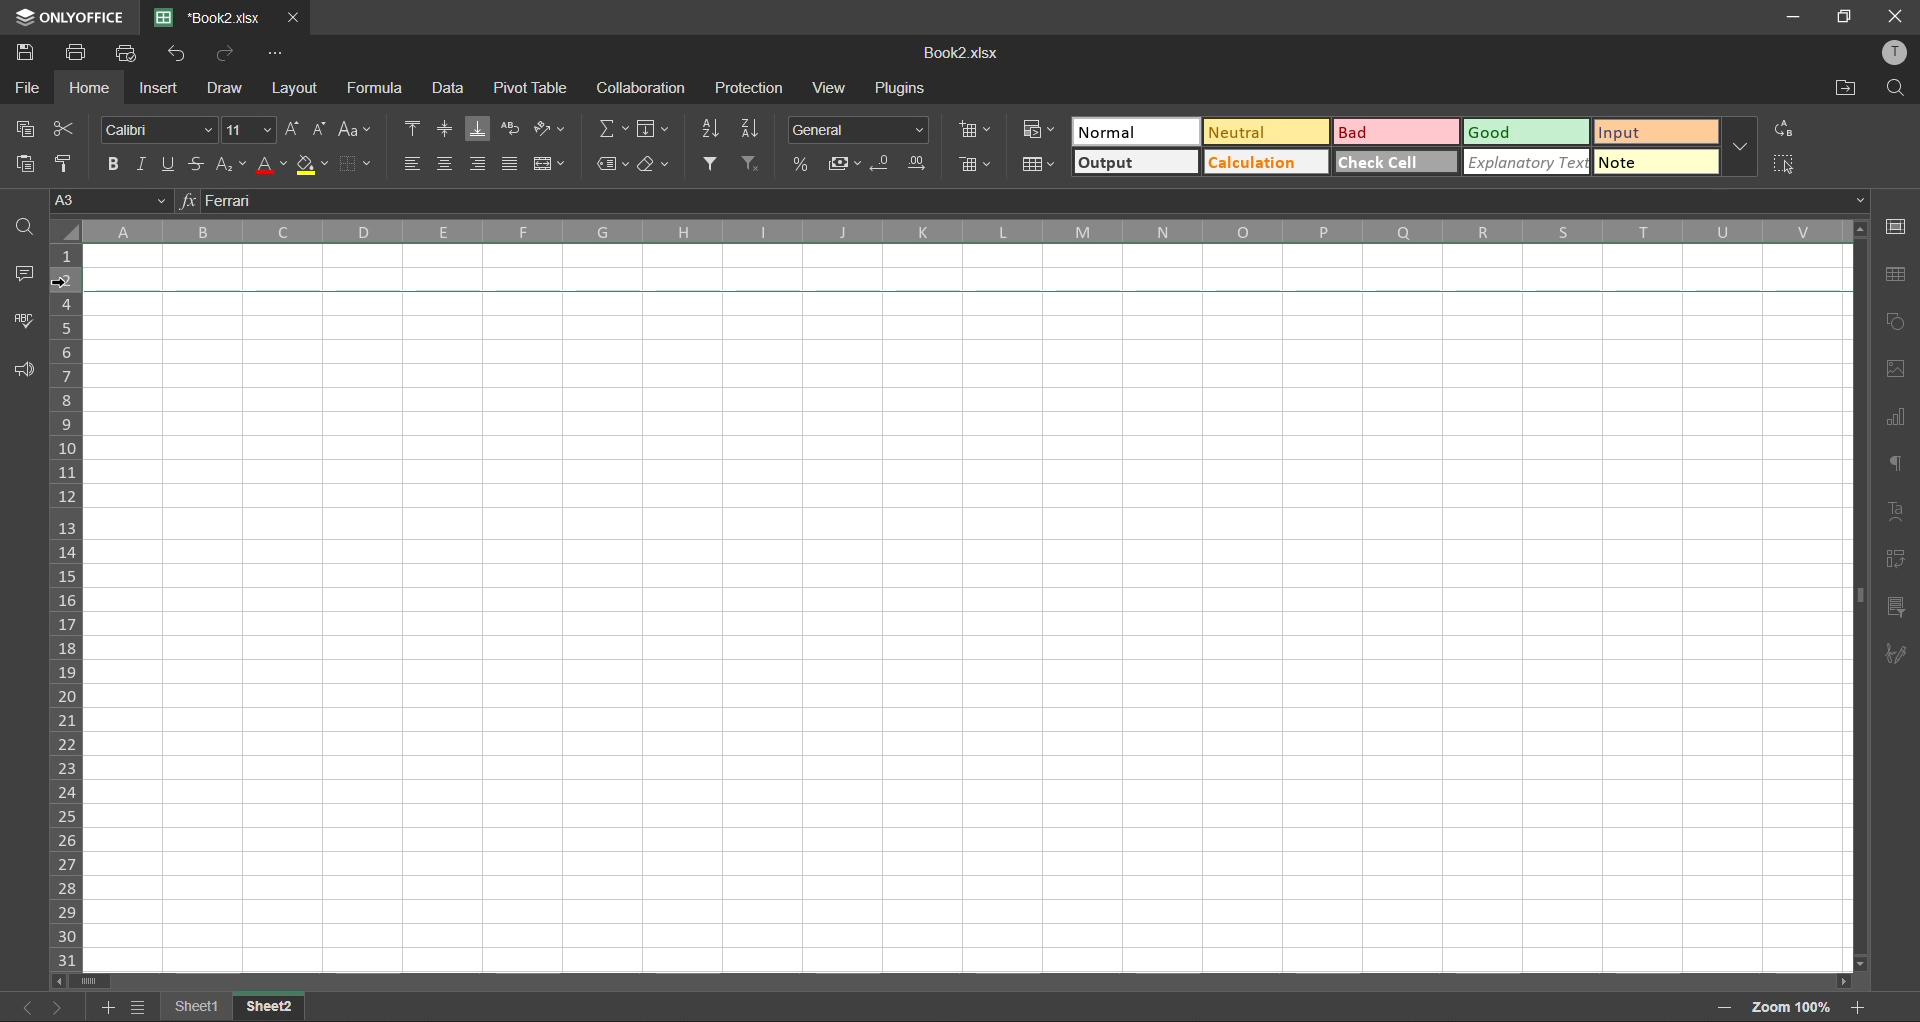  I want to click on sort ascending, so click(714, 129).